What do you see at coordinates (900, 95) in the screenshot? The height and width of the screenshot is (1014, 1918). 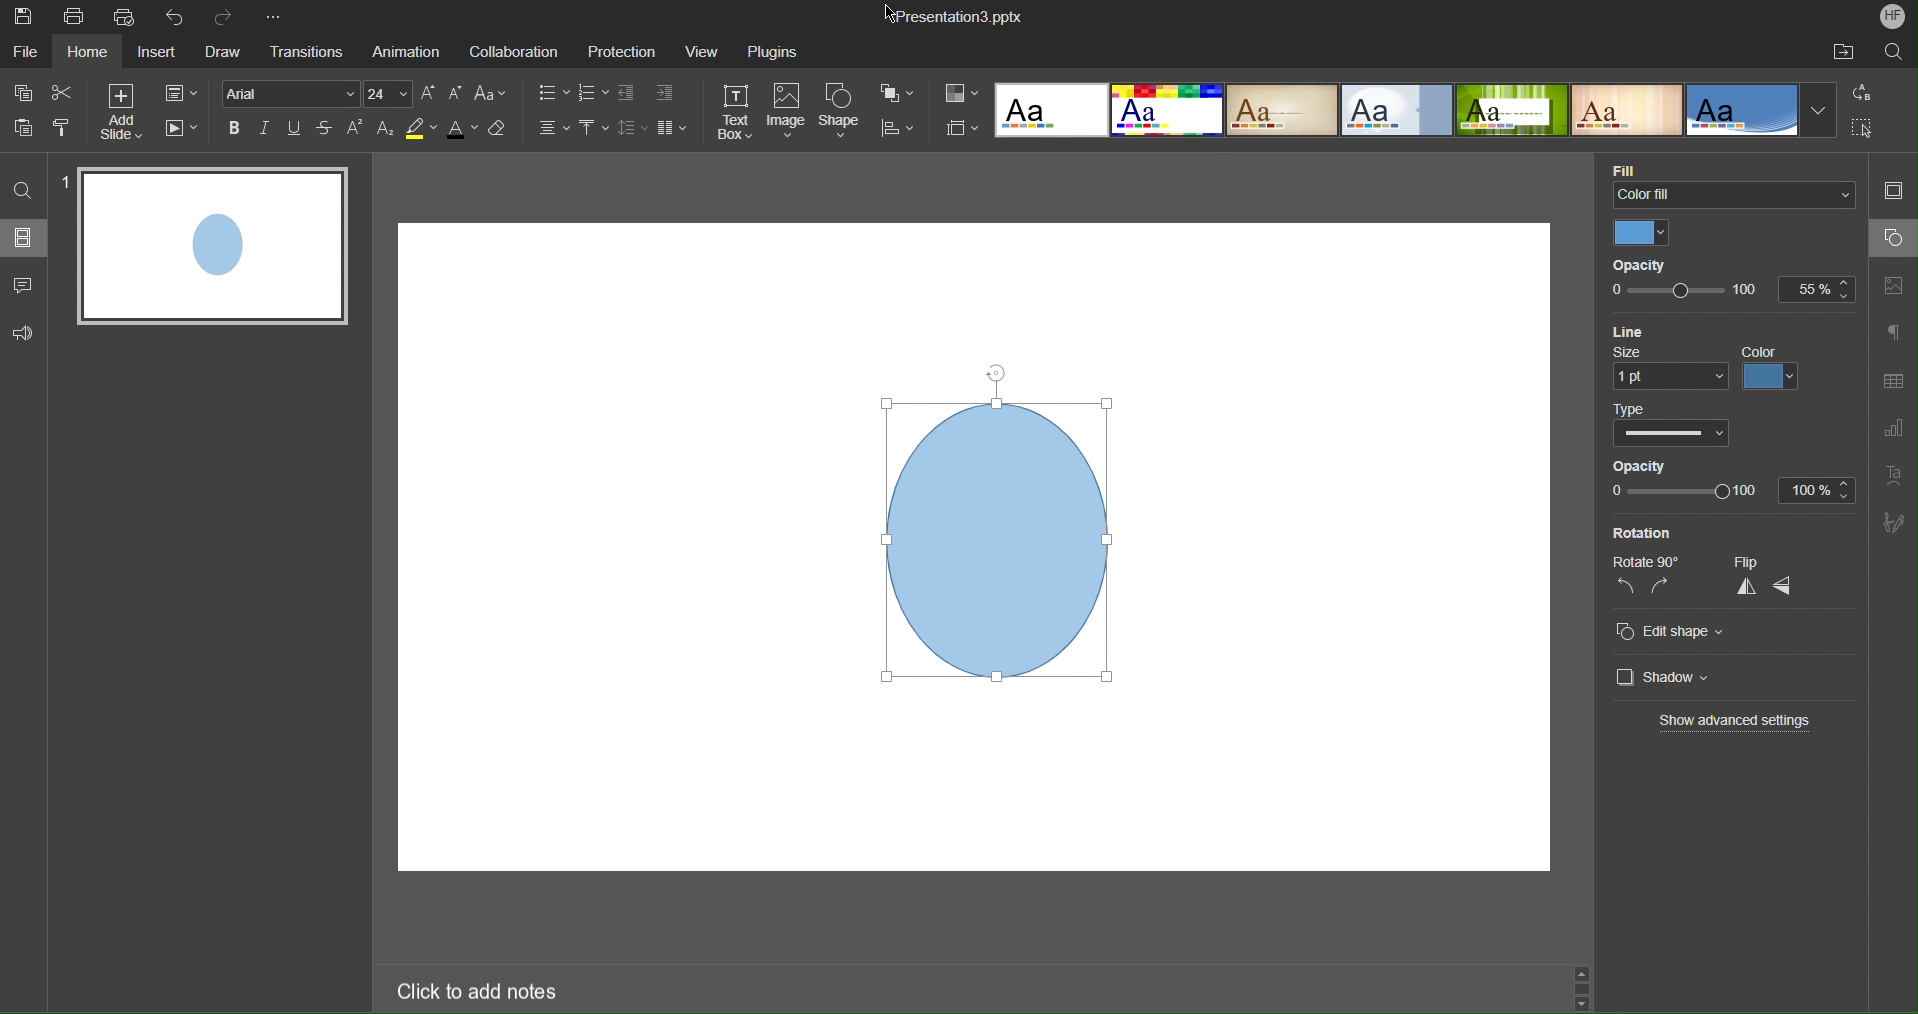 I see `Arrange` at bounding box center [900, 95].